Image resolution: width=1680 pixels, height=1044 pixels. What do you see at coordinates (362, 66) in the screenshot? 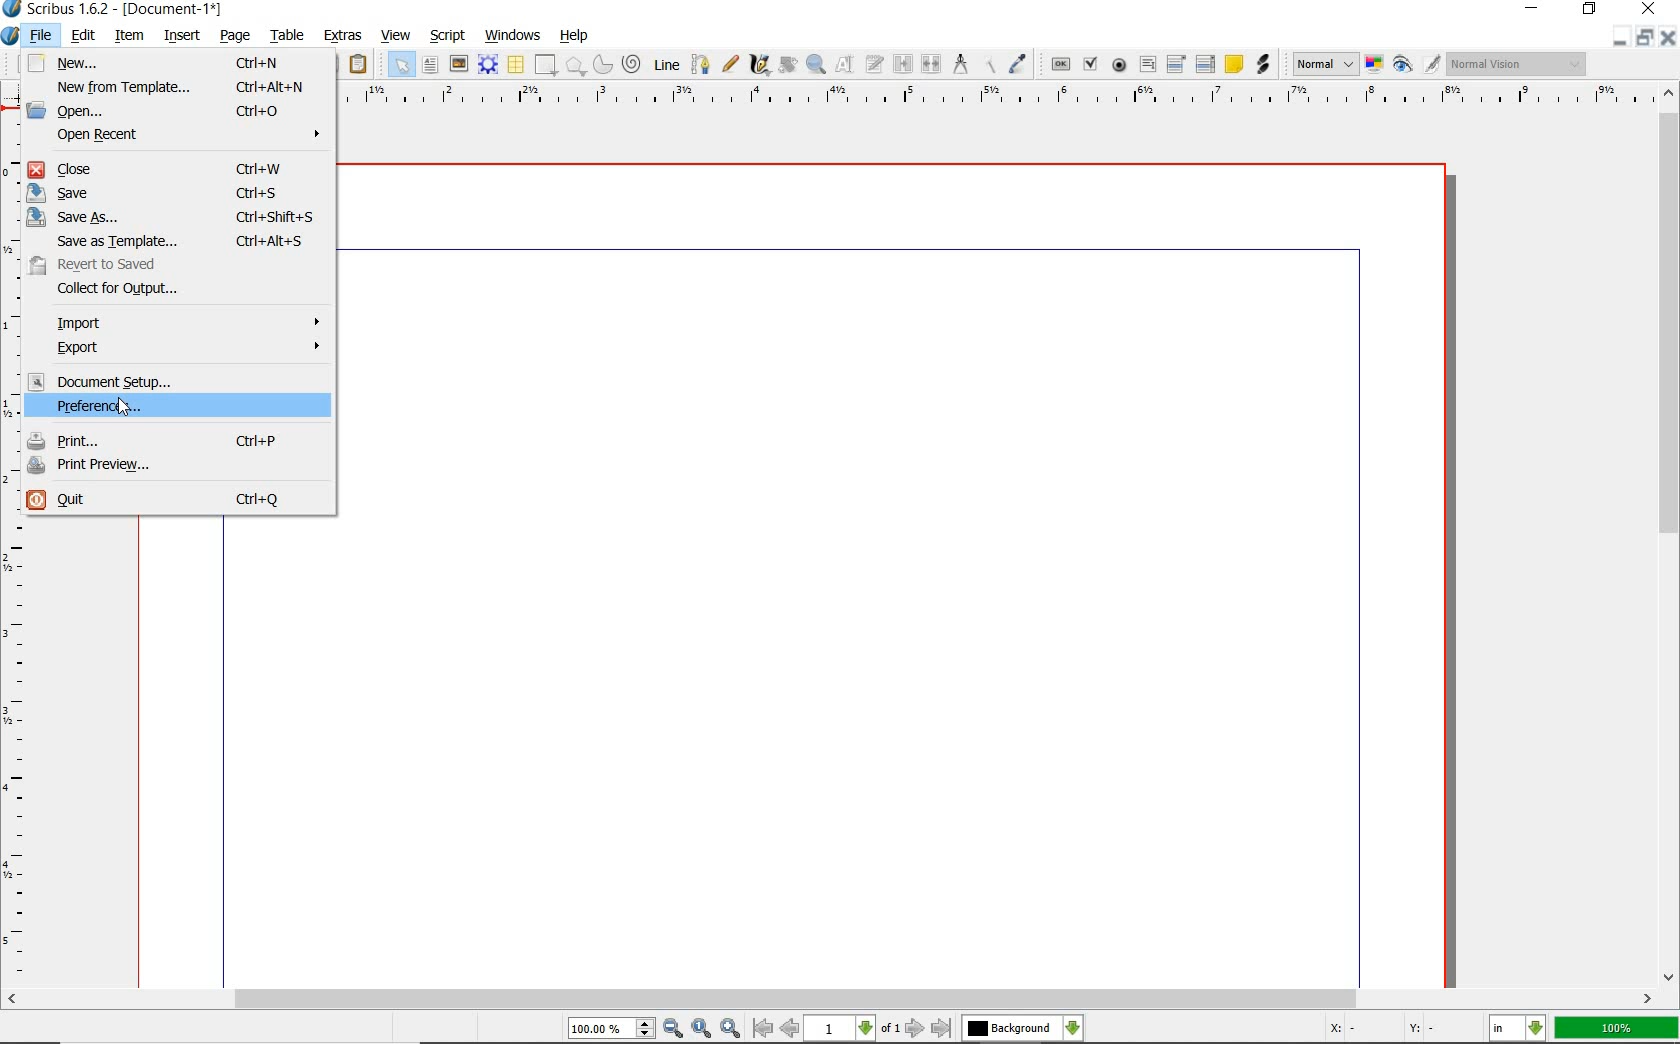
I see `paste` at bounding box center [362, 66].